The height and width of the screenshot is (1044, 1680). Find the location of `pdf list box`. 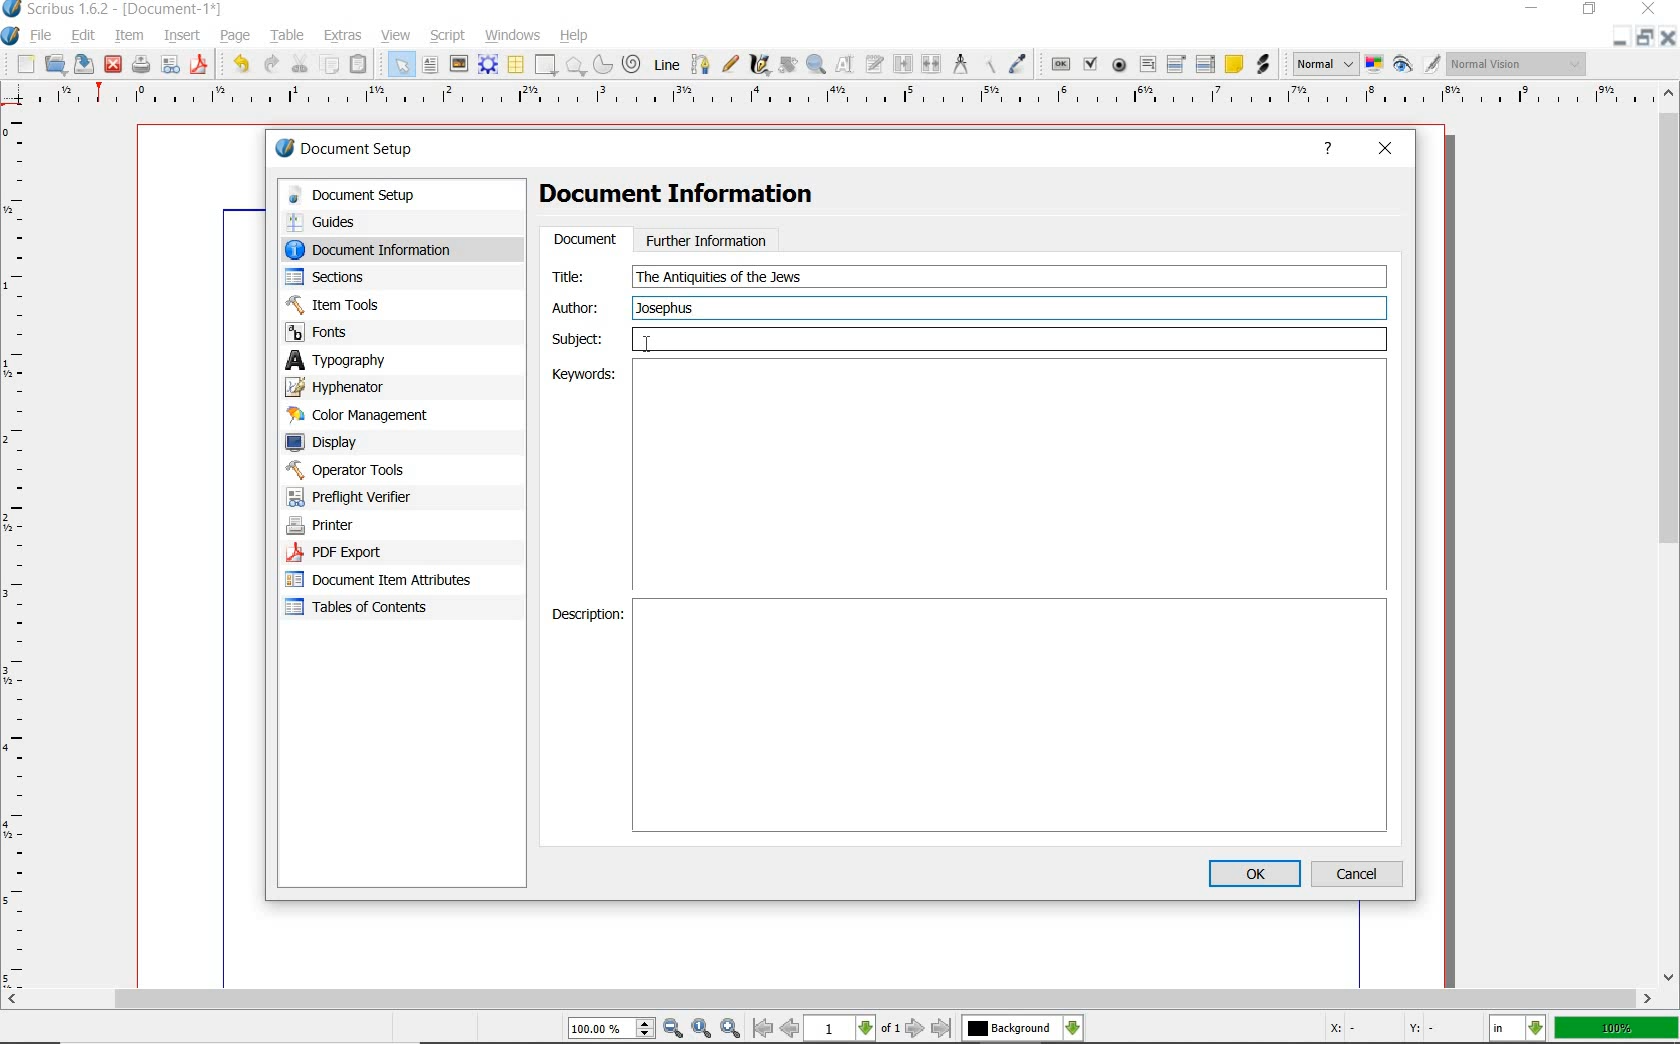

pdf list box is located at coordinates (1204, 64).